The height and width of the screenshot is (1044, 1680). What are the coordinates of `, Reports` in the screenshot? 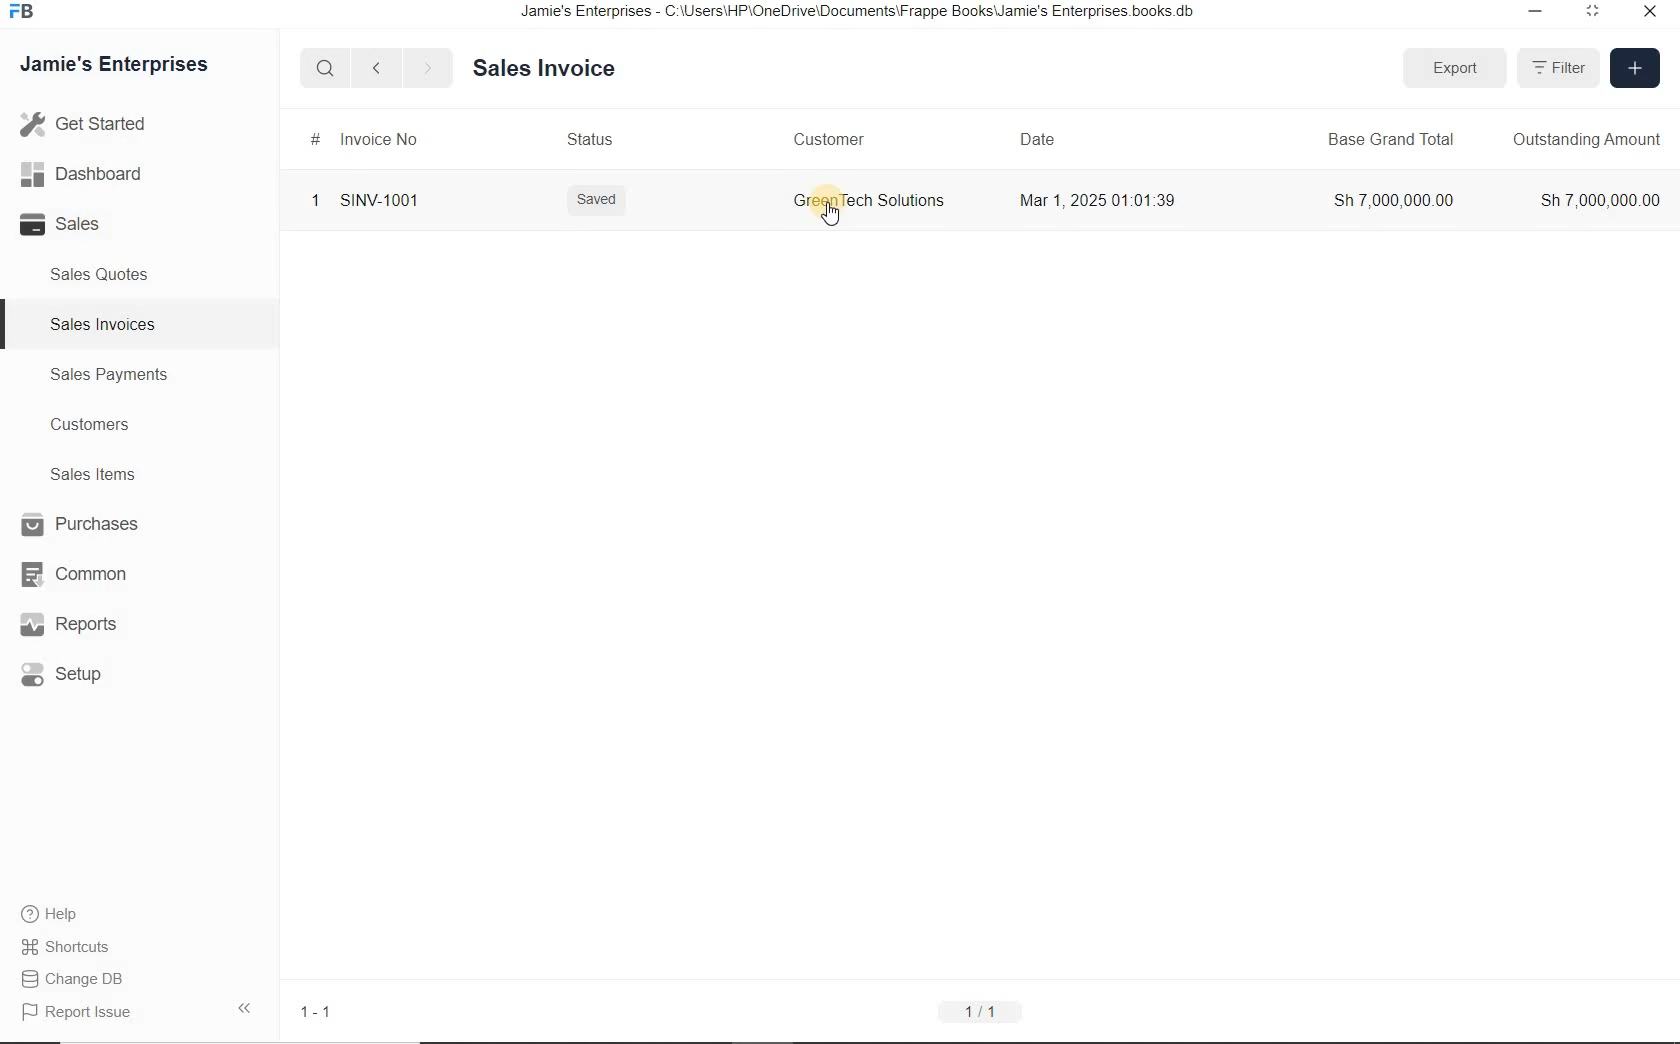 It's located at (72, 626).